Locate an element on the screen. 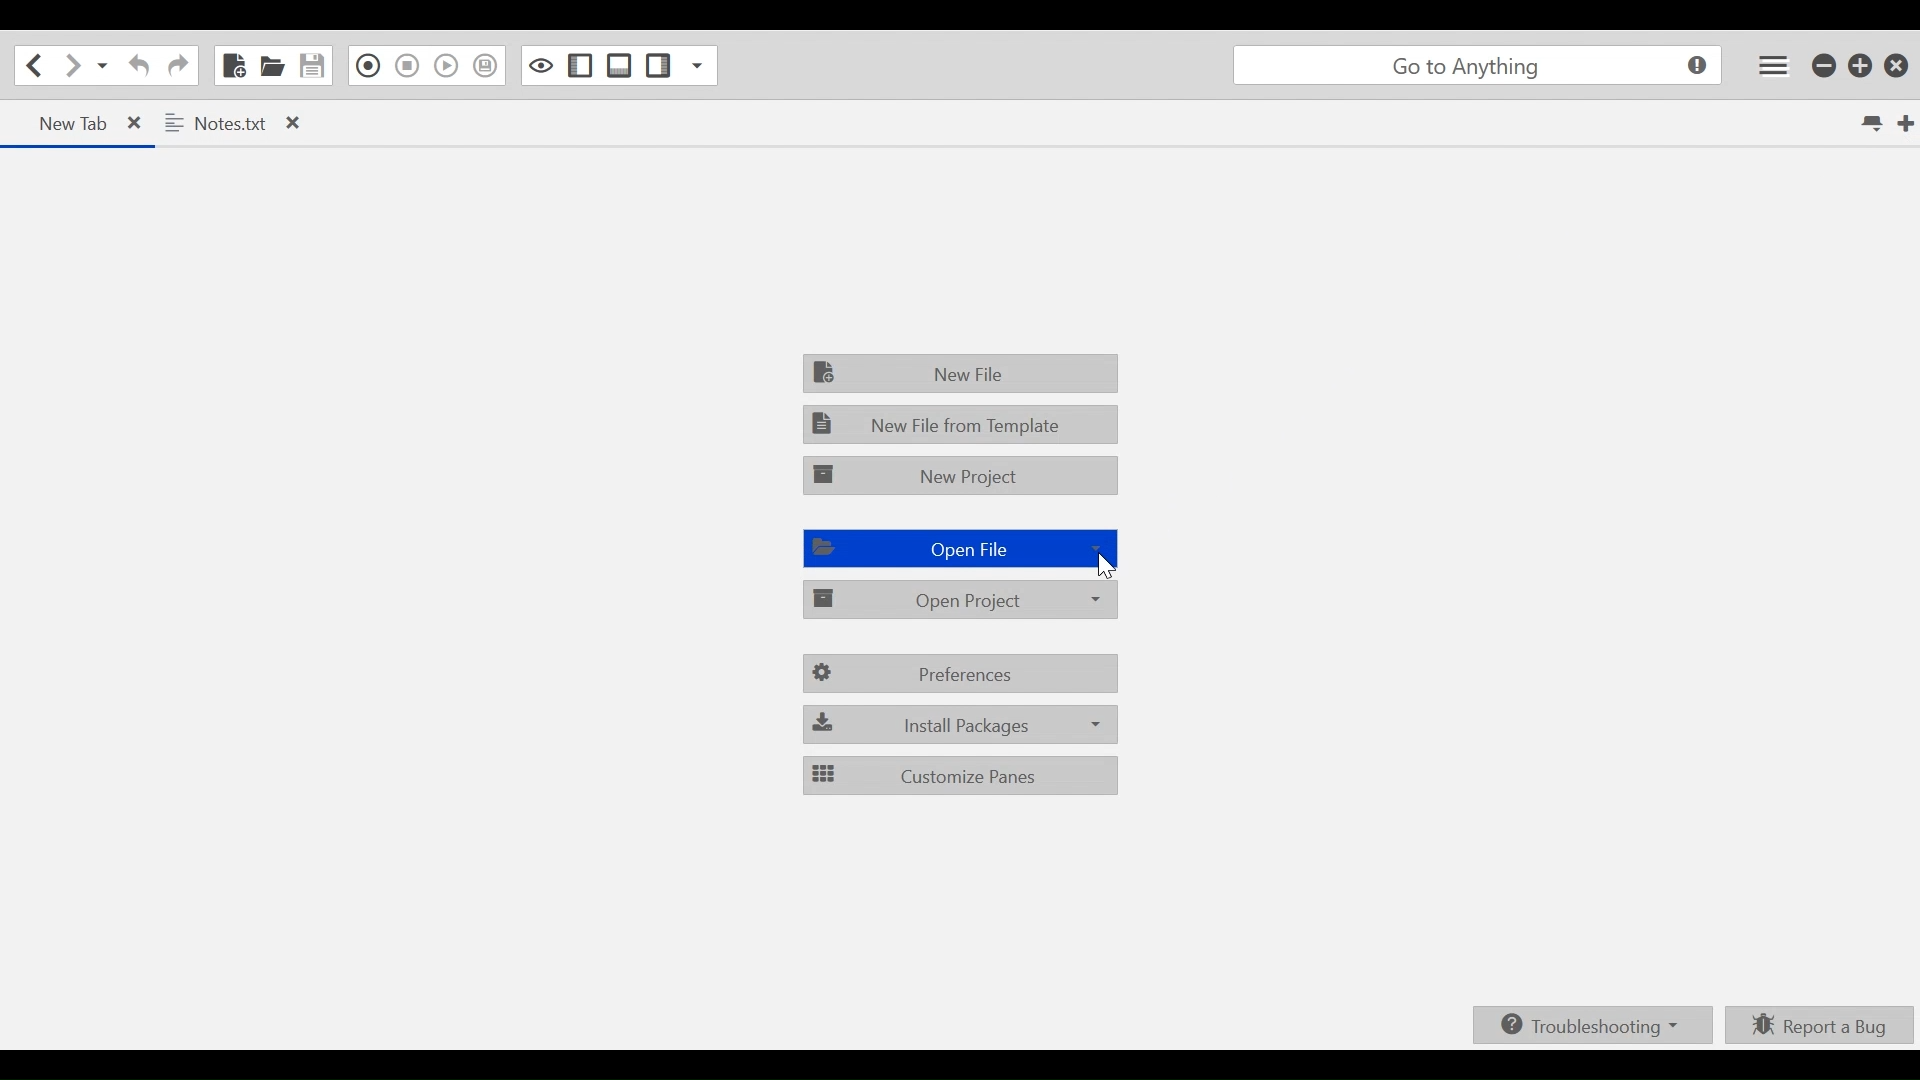 The height and width of the screenshot is (1080, 1920). go to anything is located at coordinates (1474, 66).